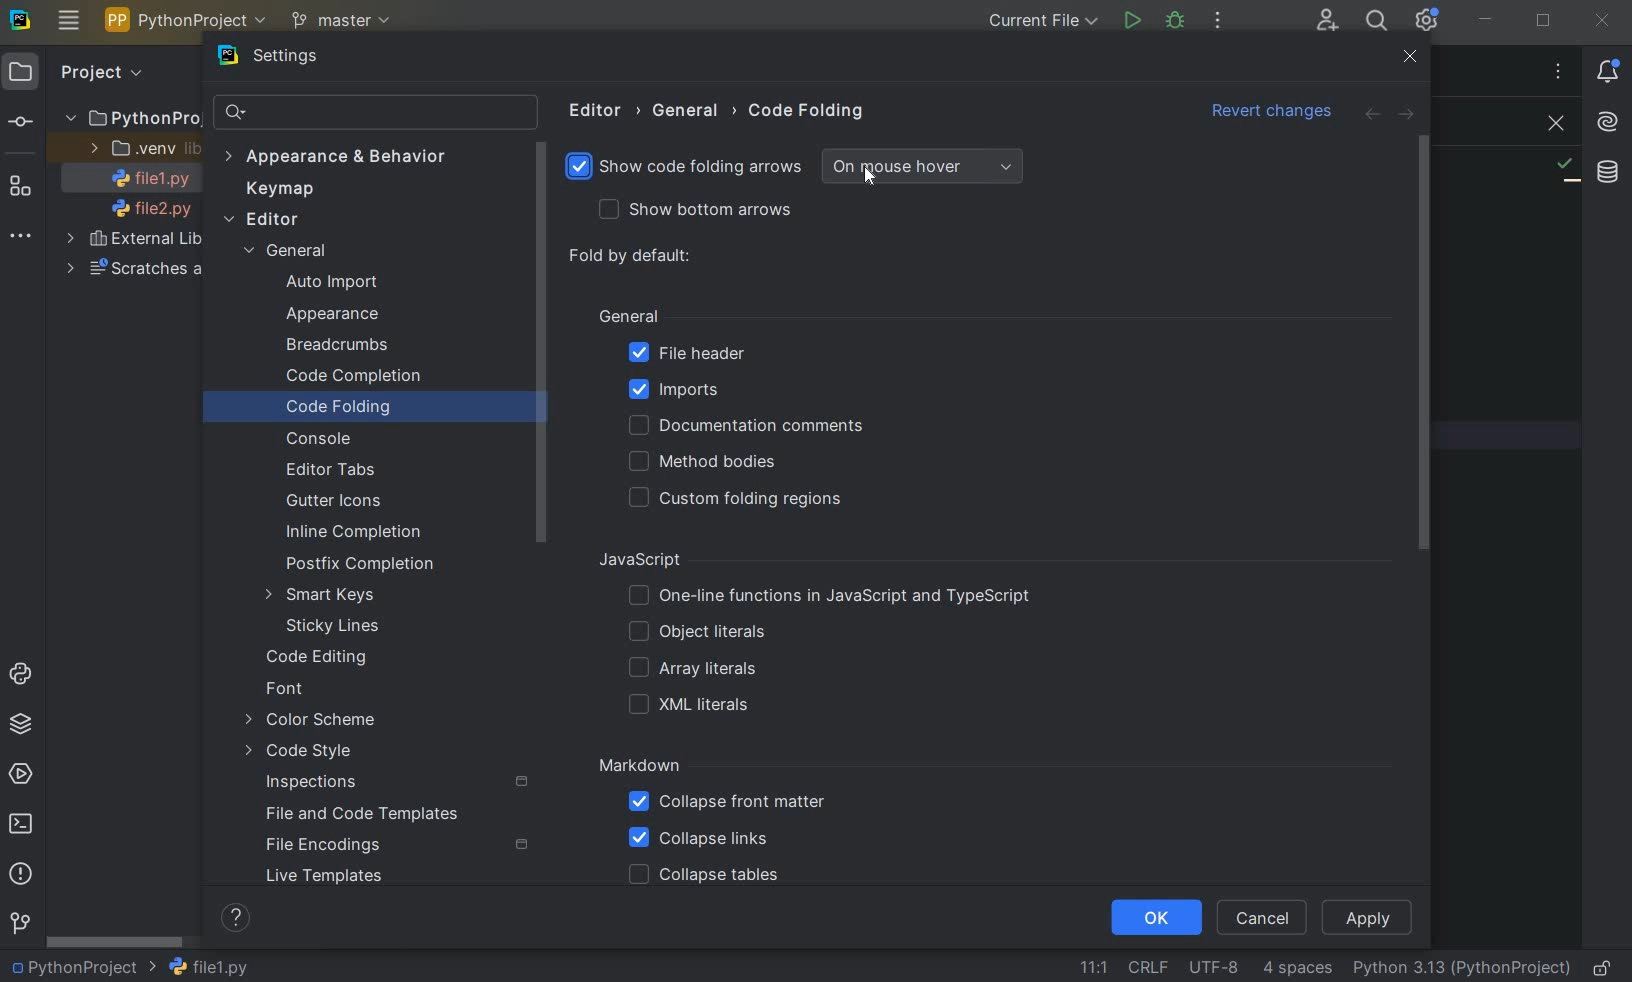  Describe the element at coordinates (357, 566) in the screenshot. I see `POSTFIX COMPLETION` at that location.